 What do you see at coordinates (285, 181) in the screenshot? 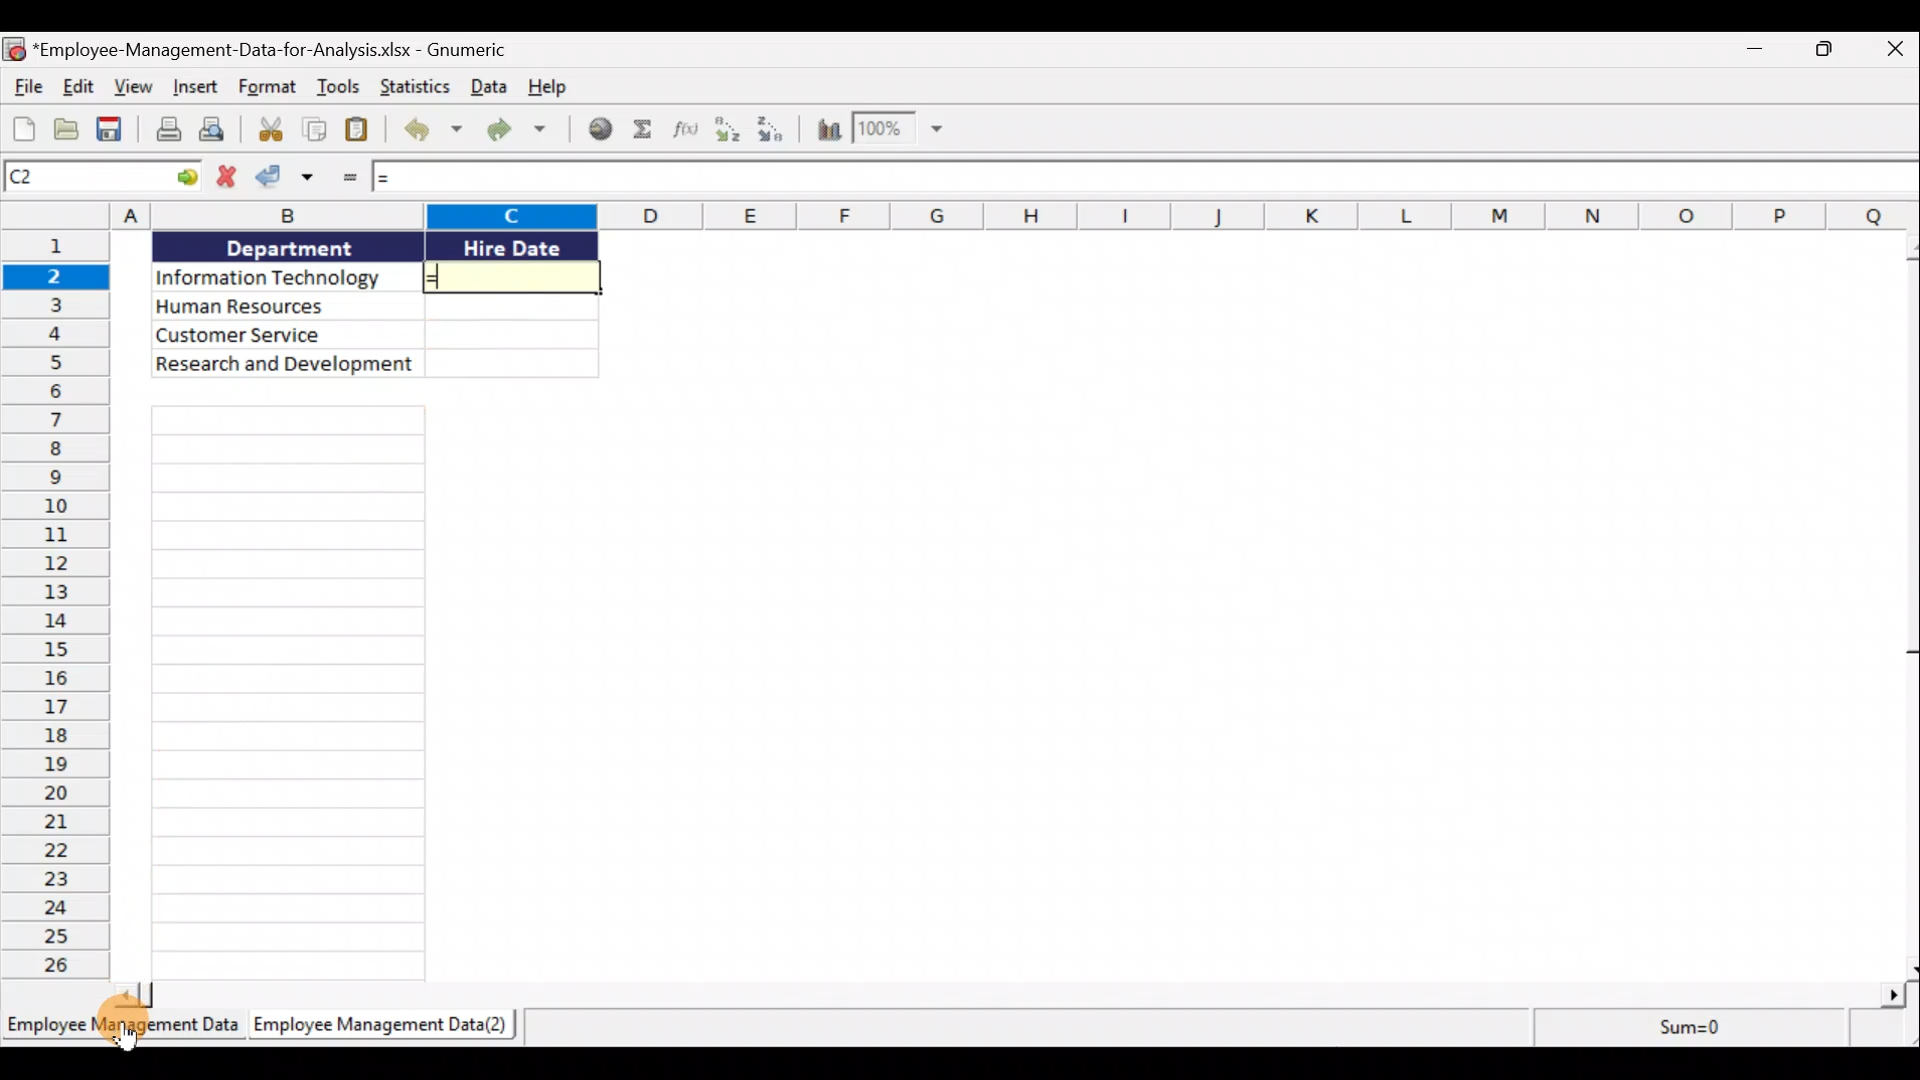
I see `Accept change` at bounding box center [285, 181].